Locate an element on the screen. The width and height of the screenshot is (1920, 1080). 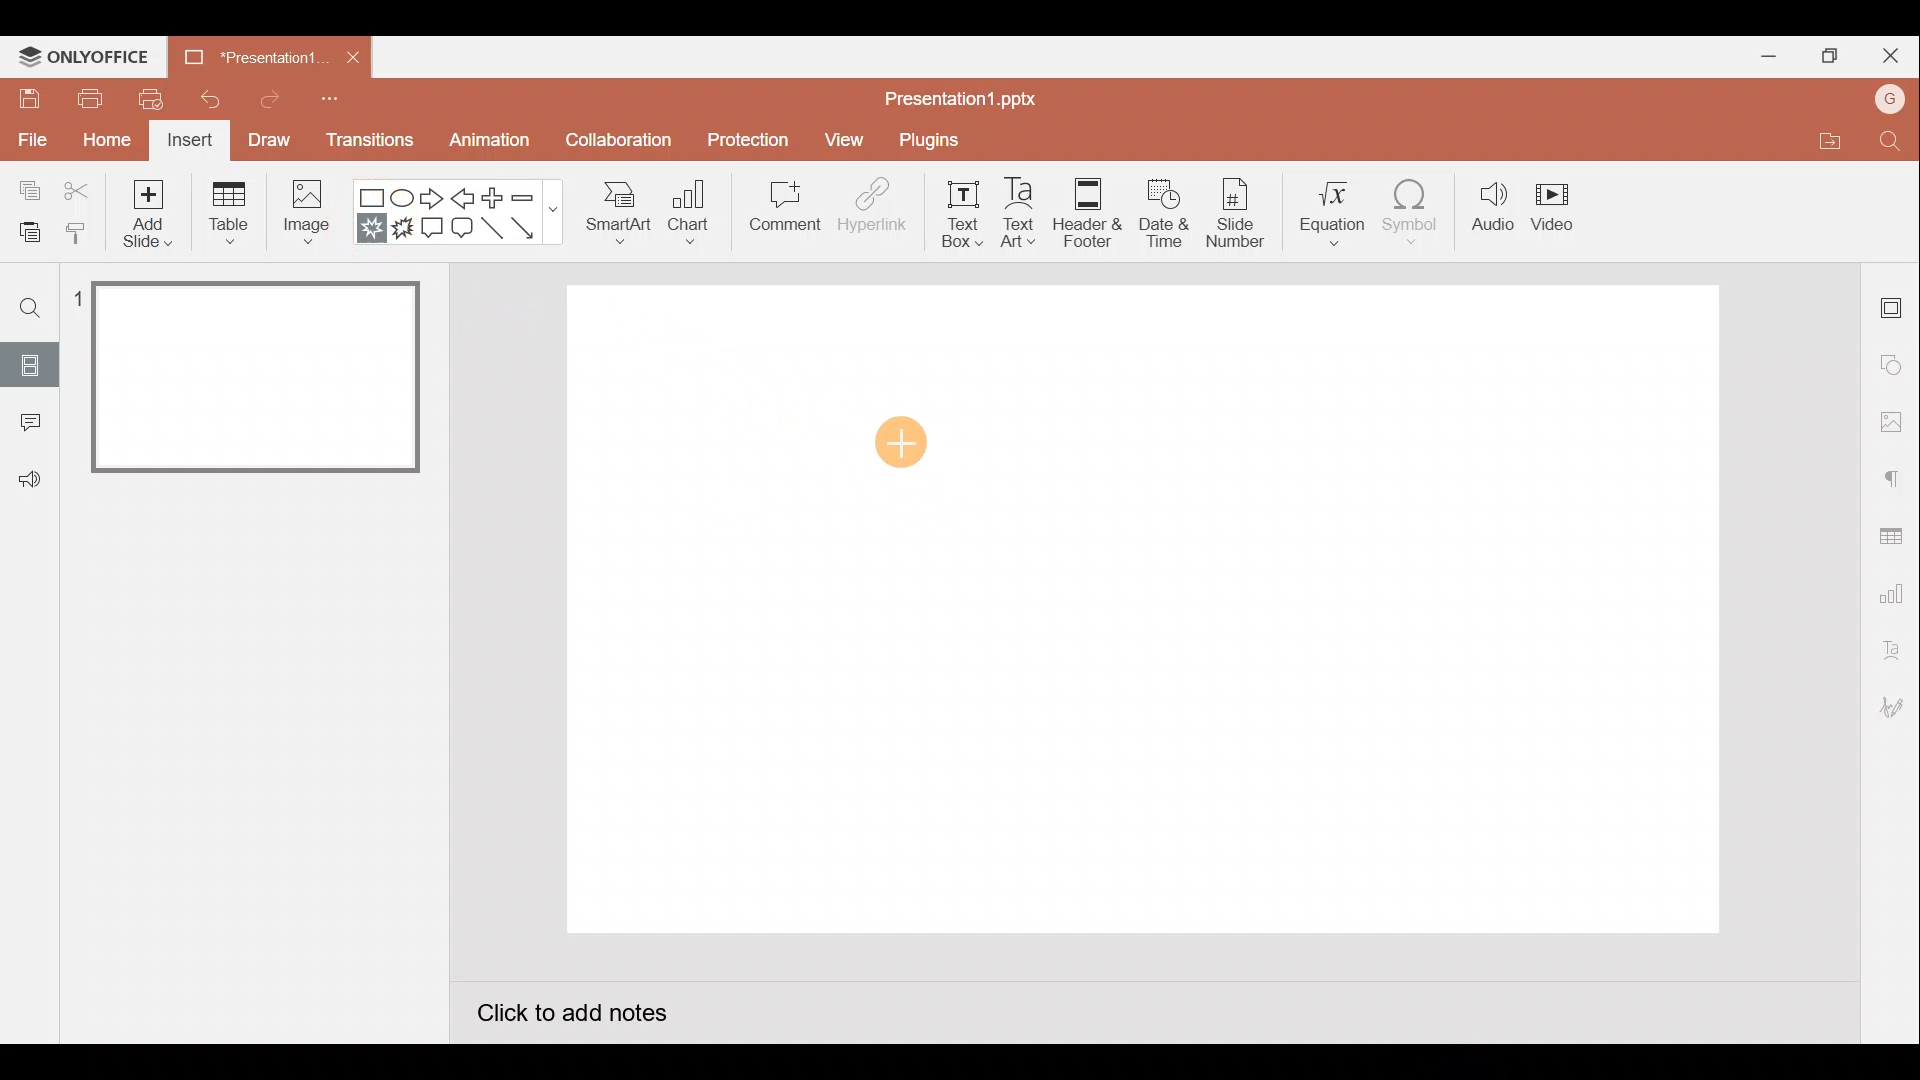
Signature settings is located at coordinates (1895, 705).